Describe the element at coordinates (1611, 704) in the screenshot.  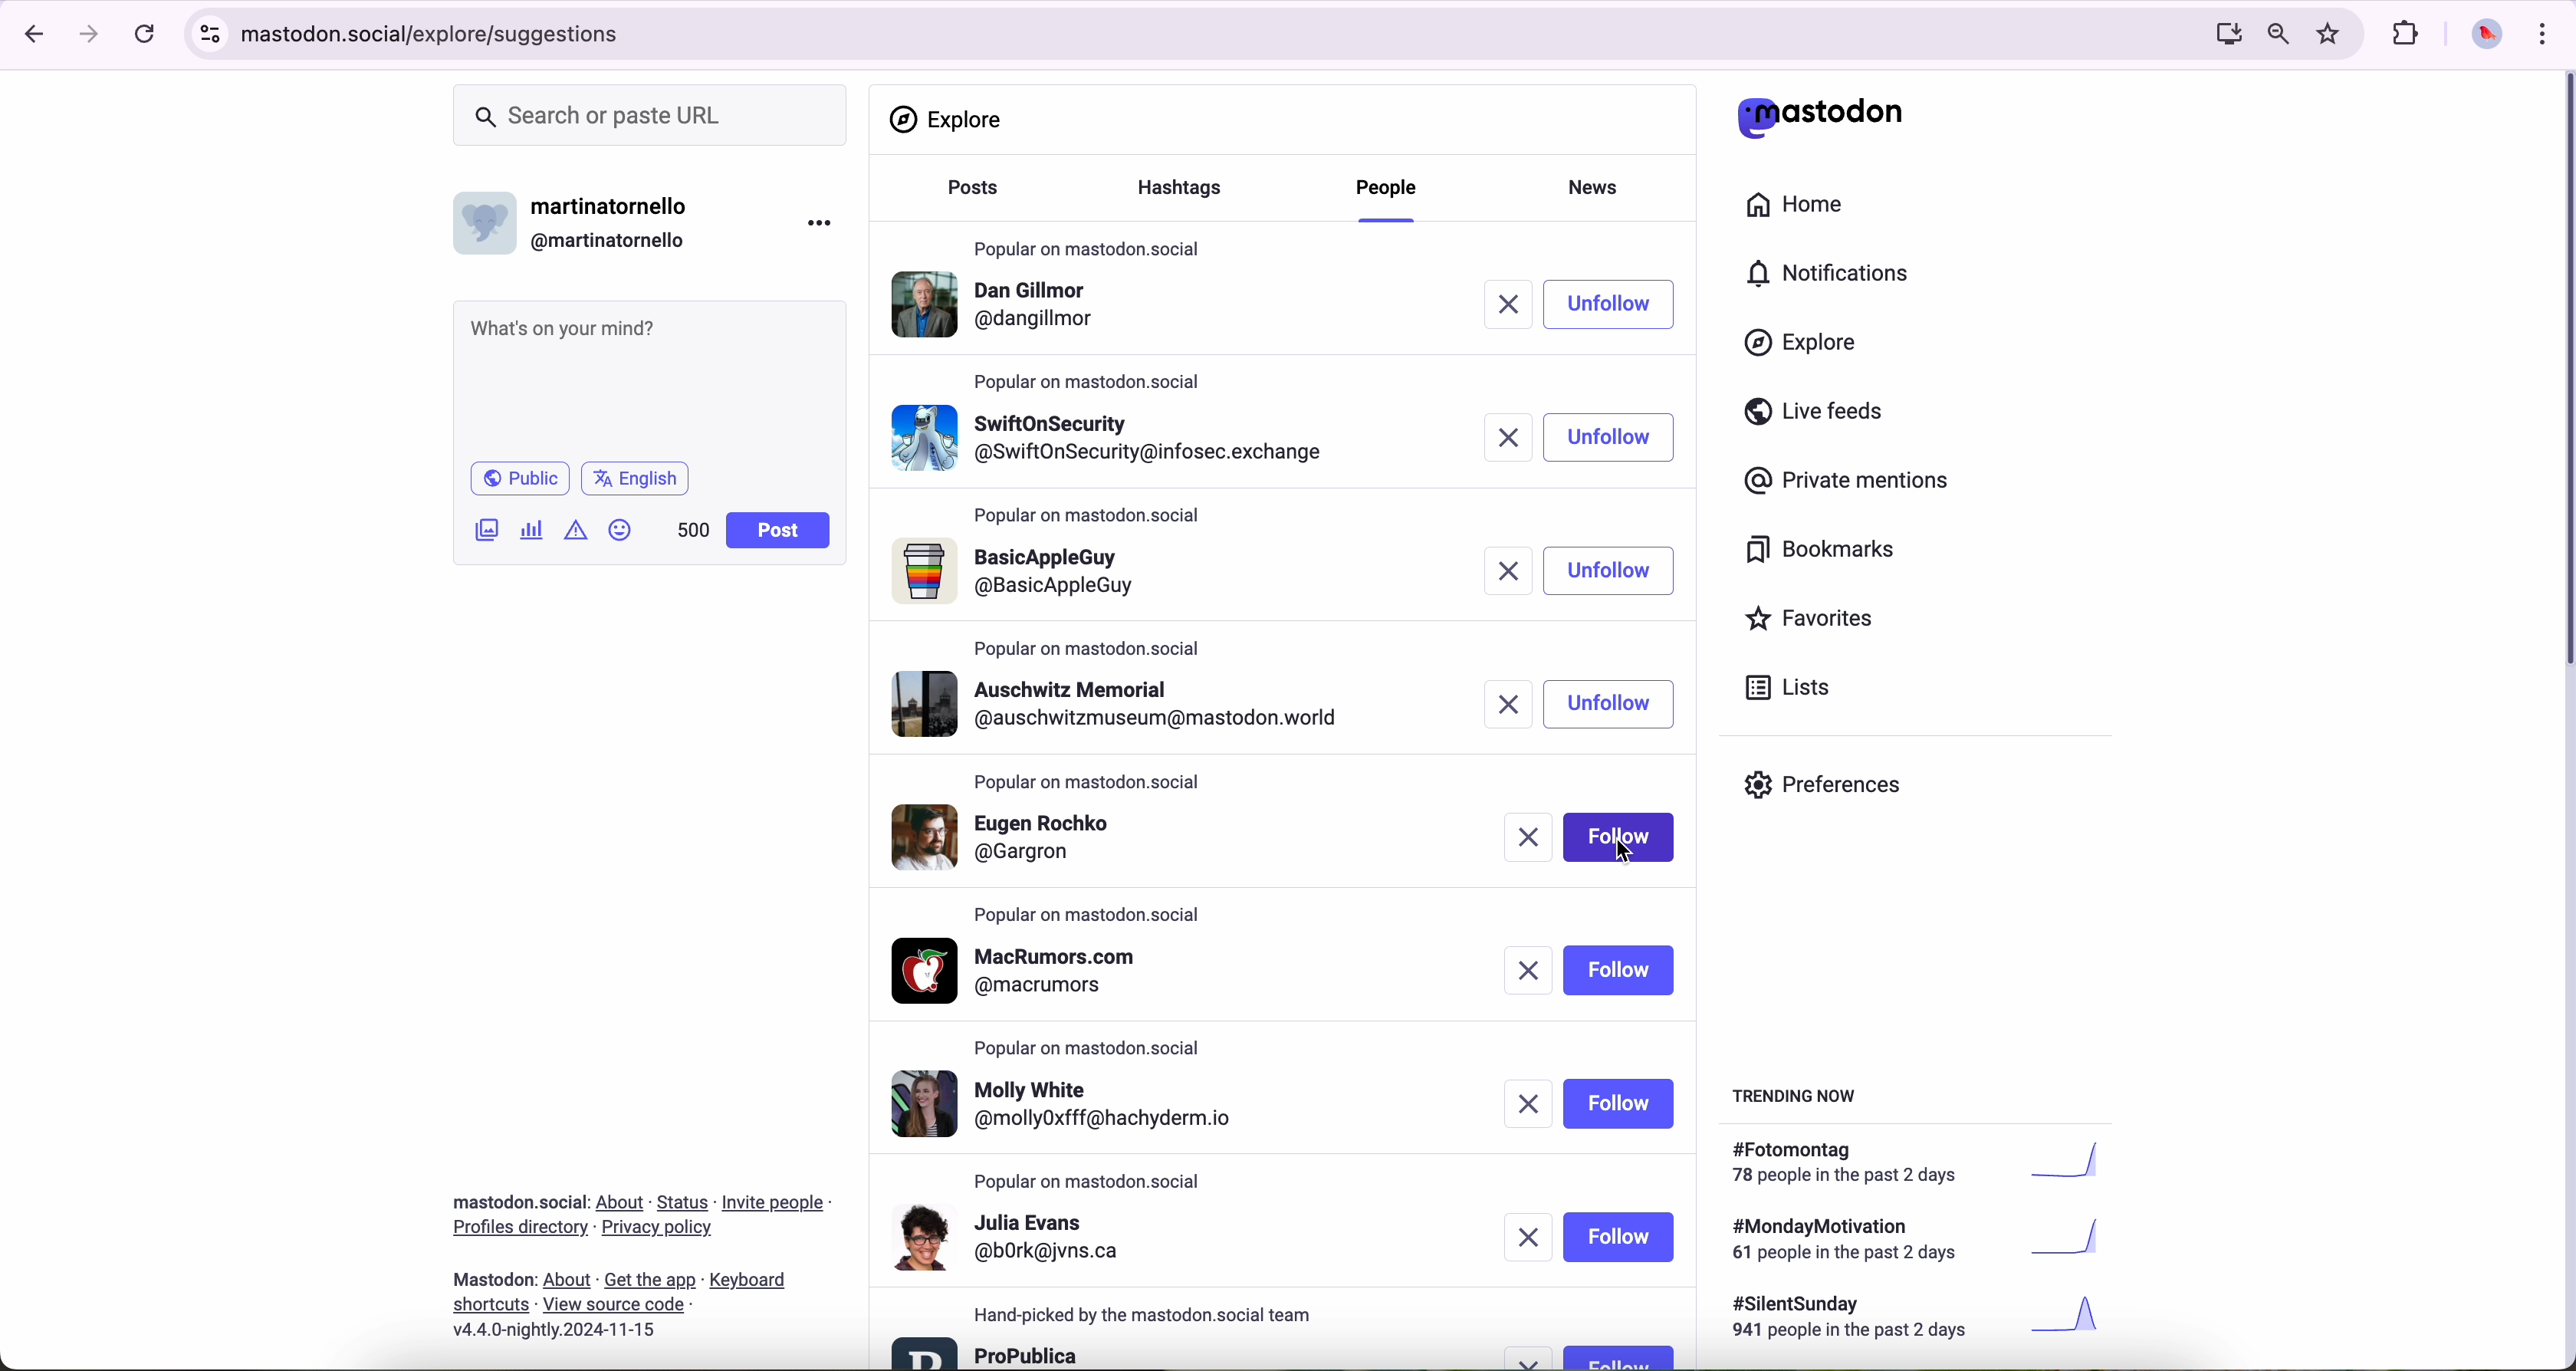
I see `unfollow` at that location.